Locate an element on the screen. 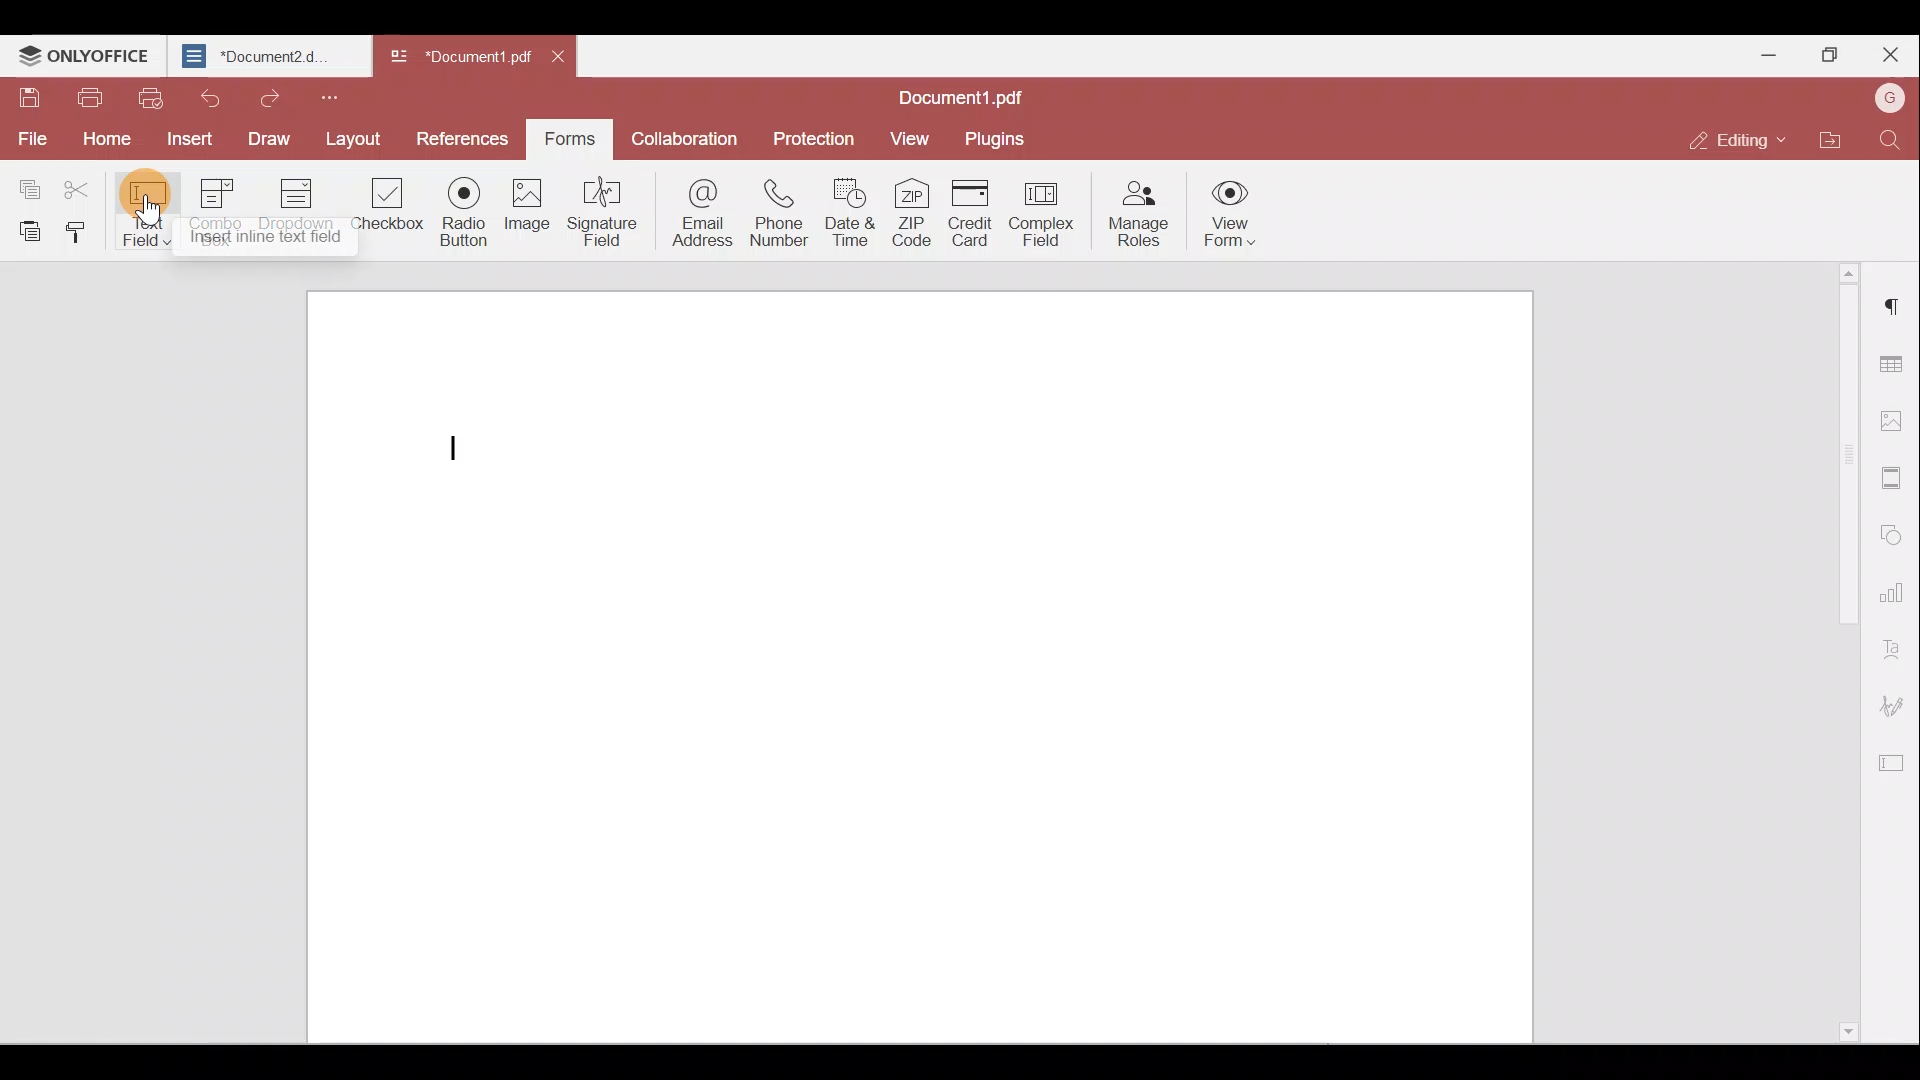  Shapes settings is located at coordinates (1896, 536).